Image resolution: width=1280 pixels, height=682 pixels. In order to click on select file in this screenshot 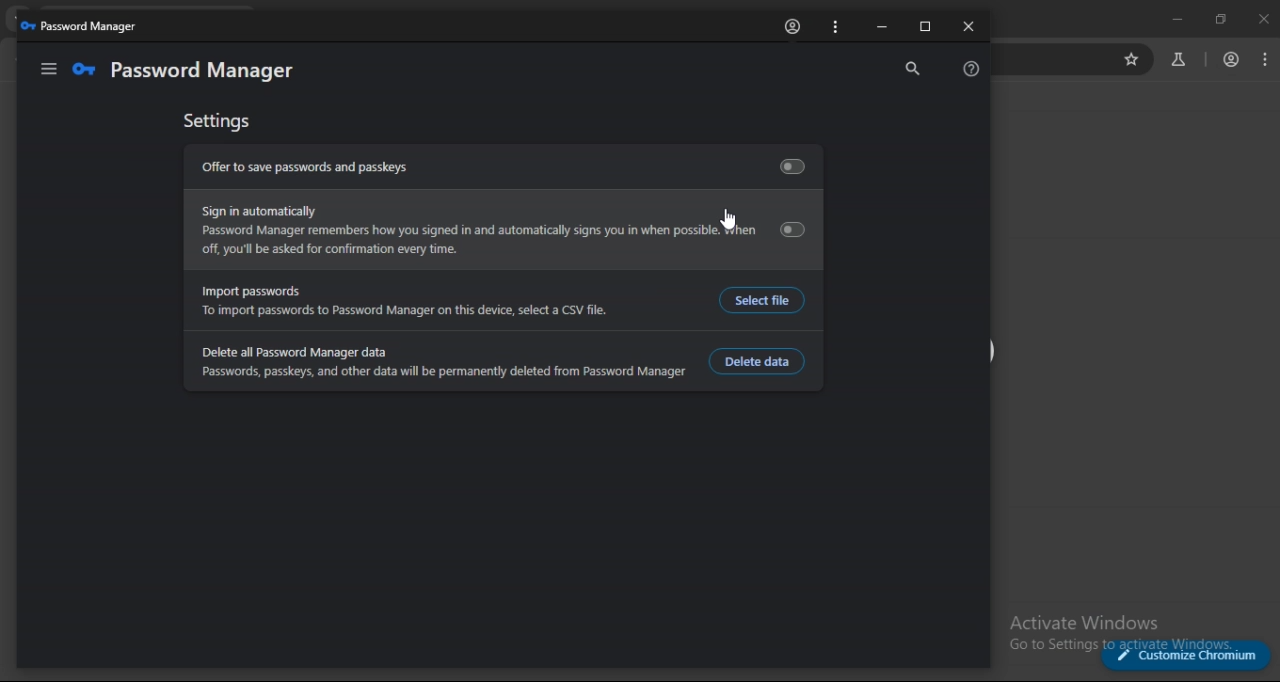, I will do `click(760, 300)`.